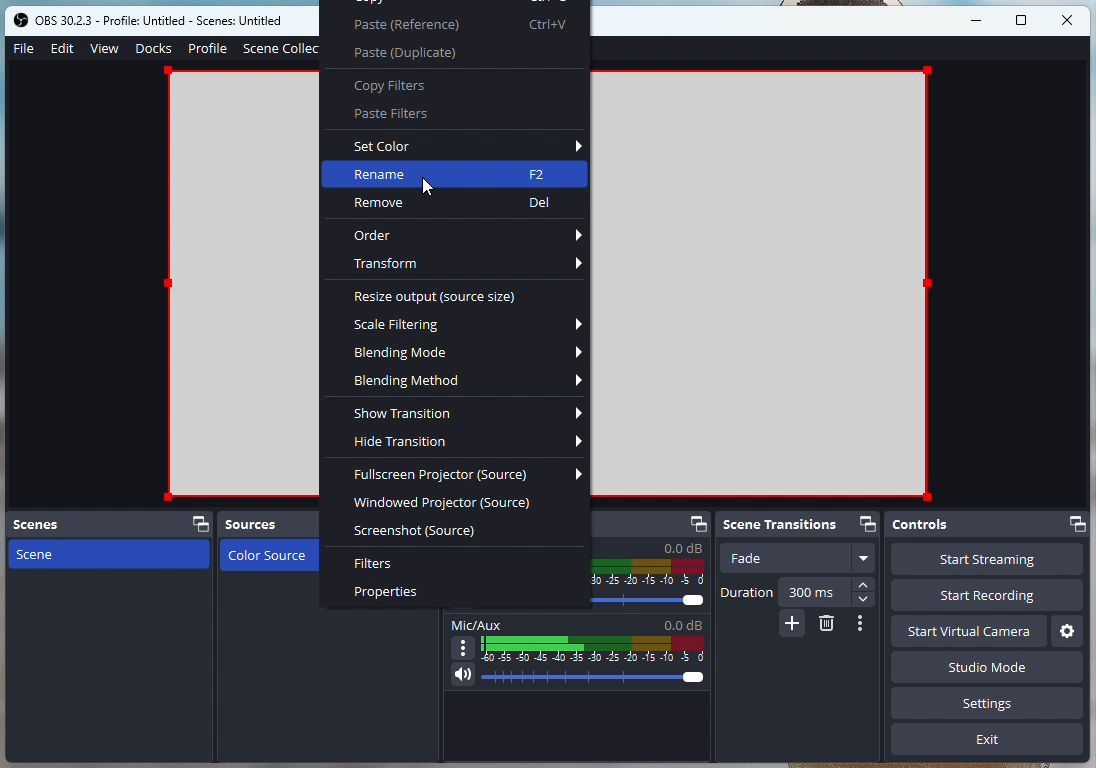  What do you see at coordinates (986, 561) in the screenshot?
I see `Start Streaming` at bounding box center [986, 561].